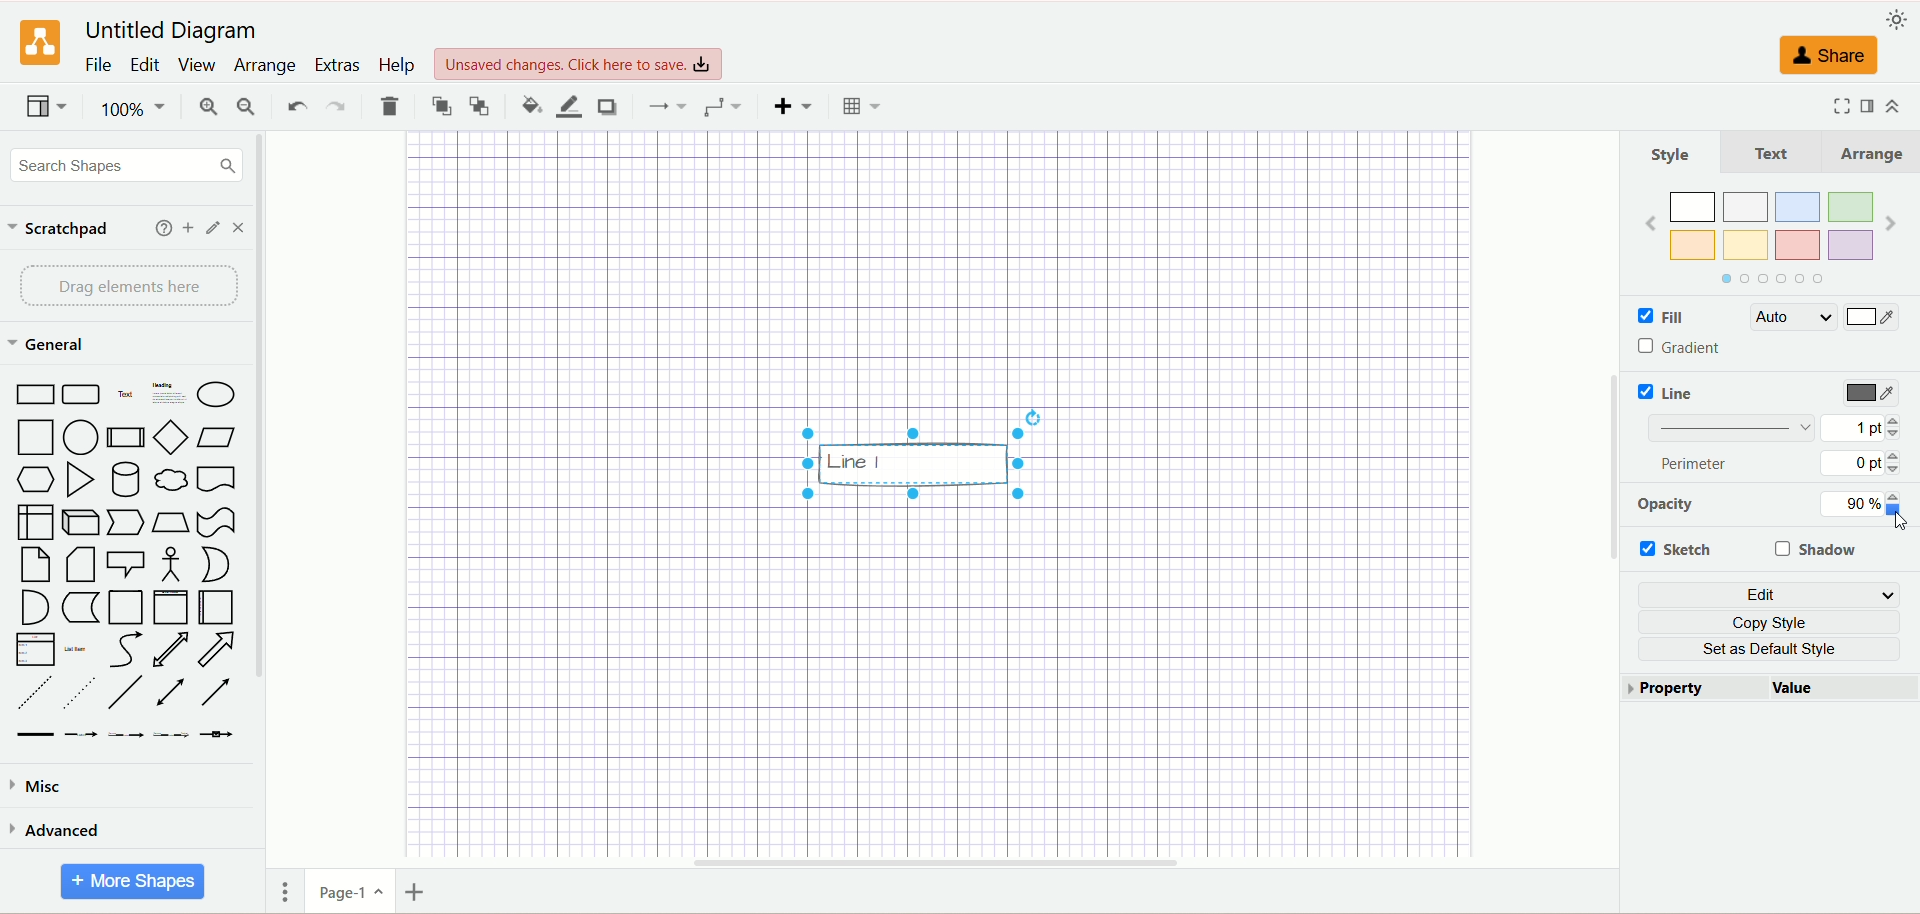  I want to click on extras, so click(337, 64).